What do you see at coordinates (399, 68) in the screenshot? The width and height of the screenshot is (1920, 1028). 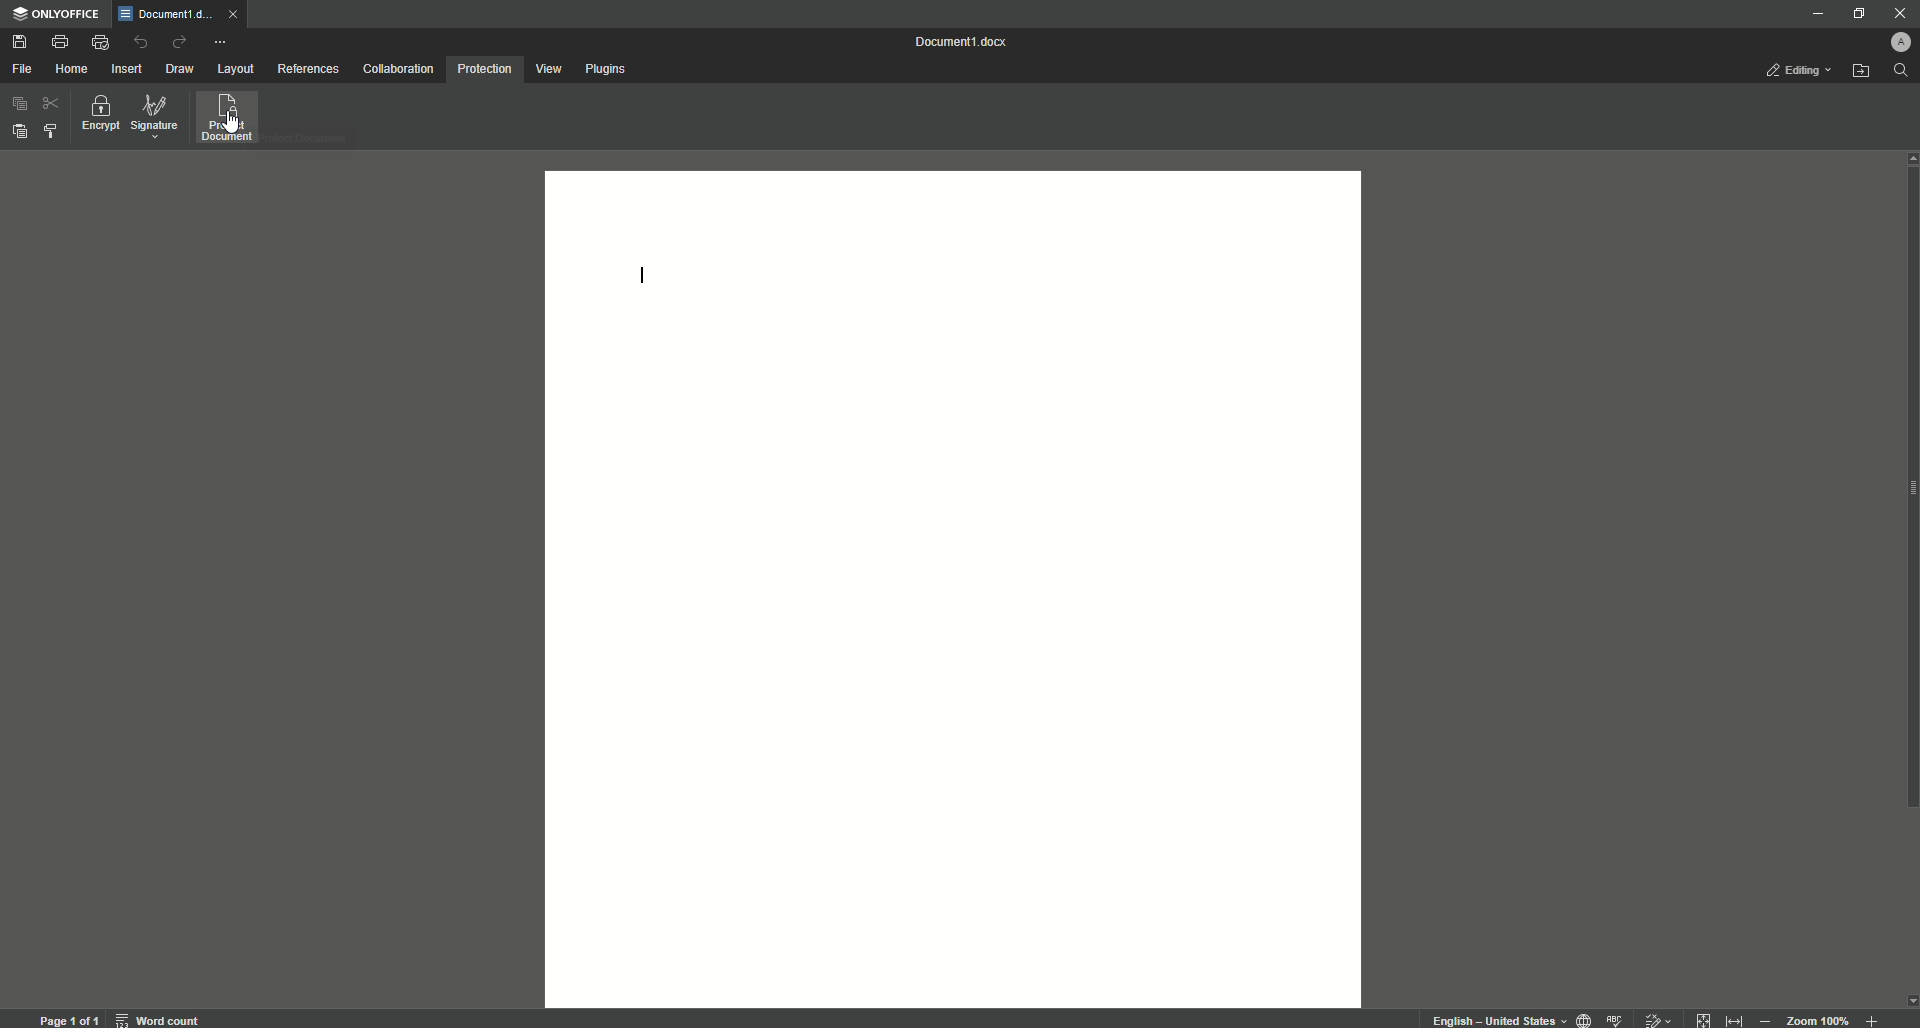 I see `Collaboration` at bounding box center [399, 68].